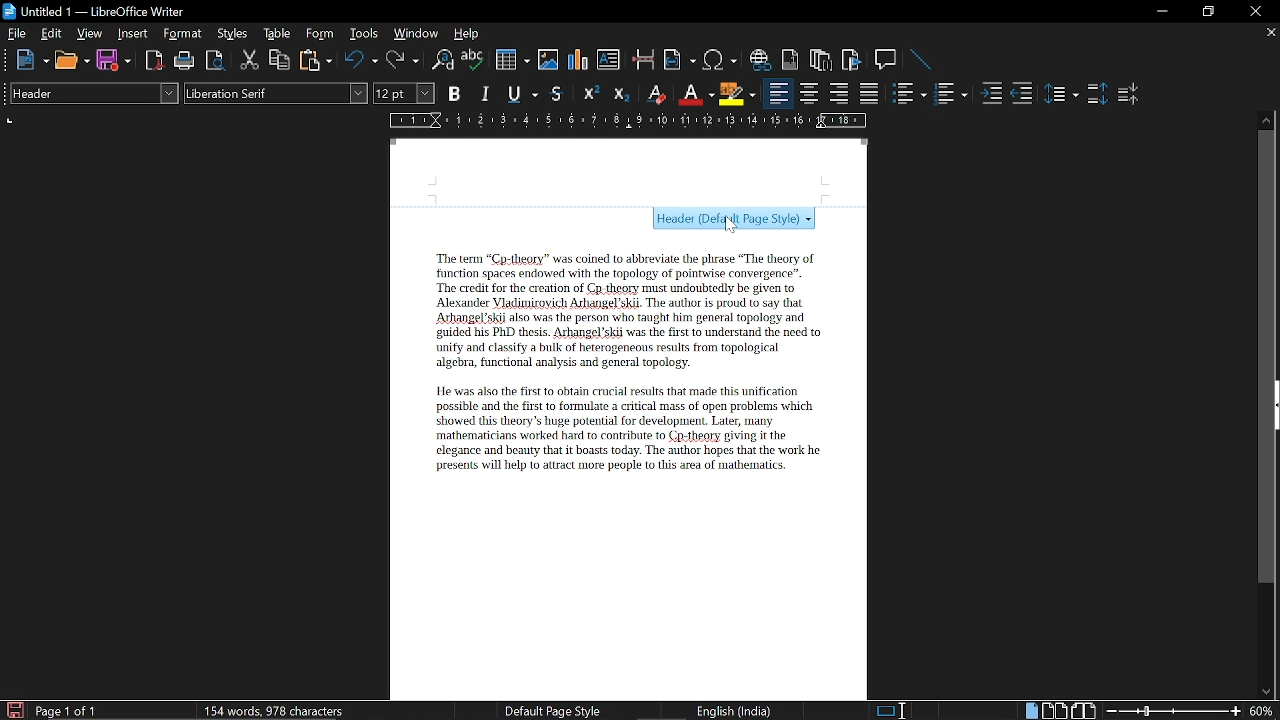 The height and width of the screenshot is (720, 1280). I want to click on WIndow, so click(417, 33).